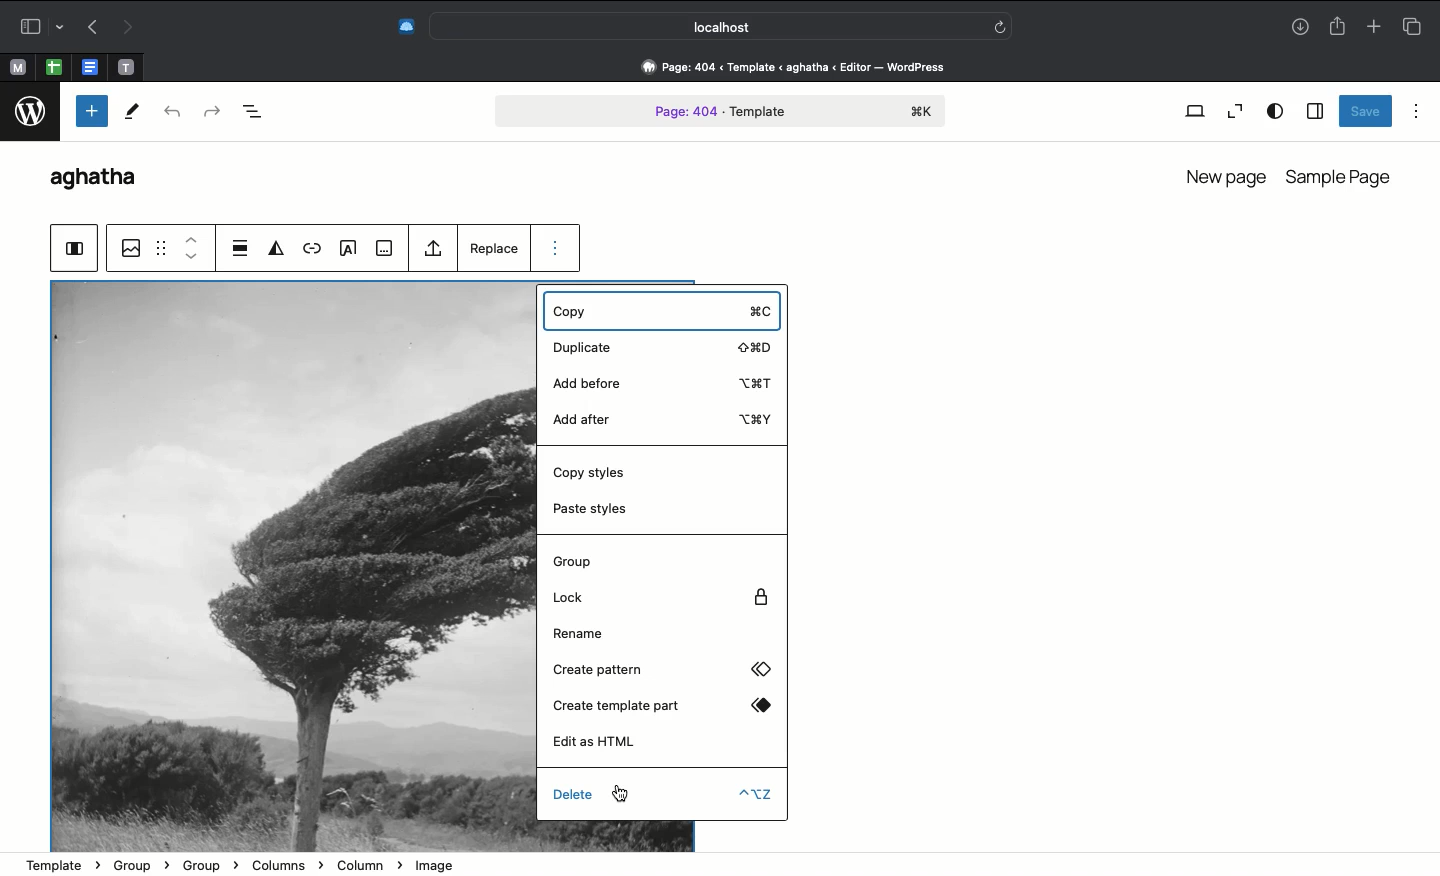  I want to click on Tabs, so click(1417, 24).